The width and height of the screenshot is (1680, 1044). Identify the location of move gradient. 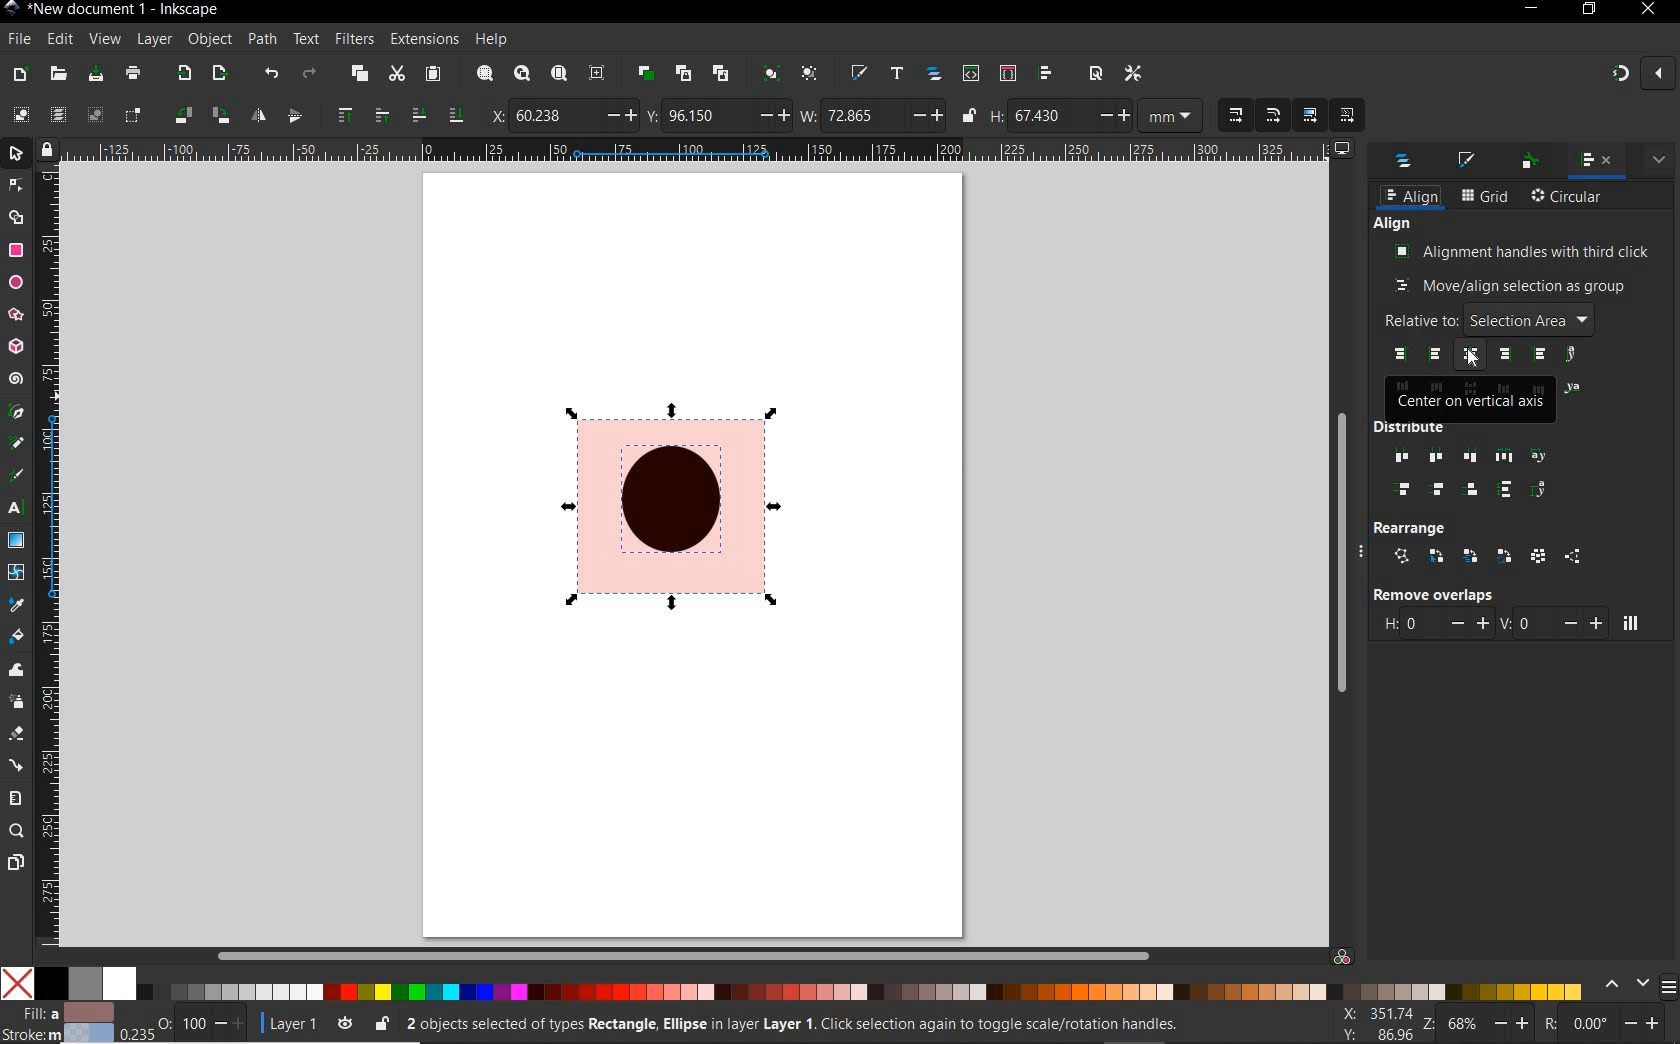
(1311, 114).